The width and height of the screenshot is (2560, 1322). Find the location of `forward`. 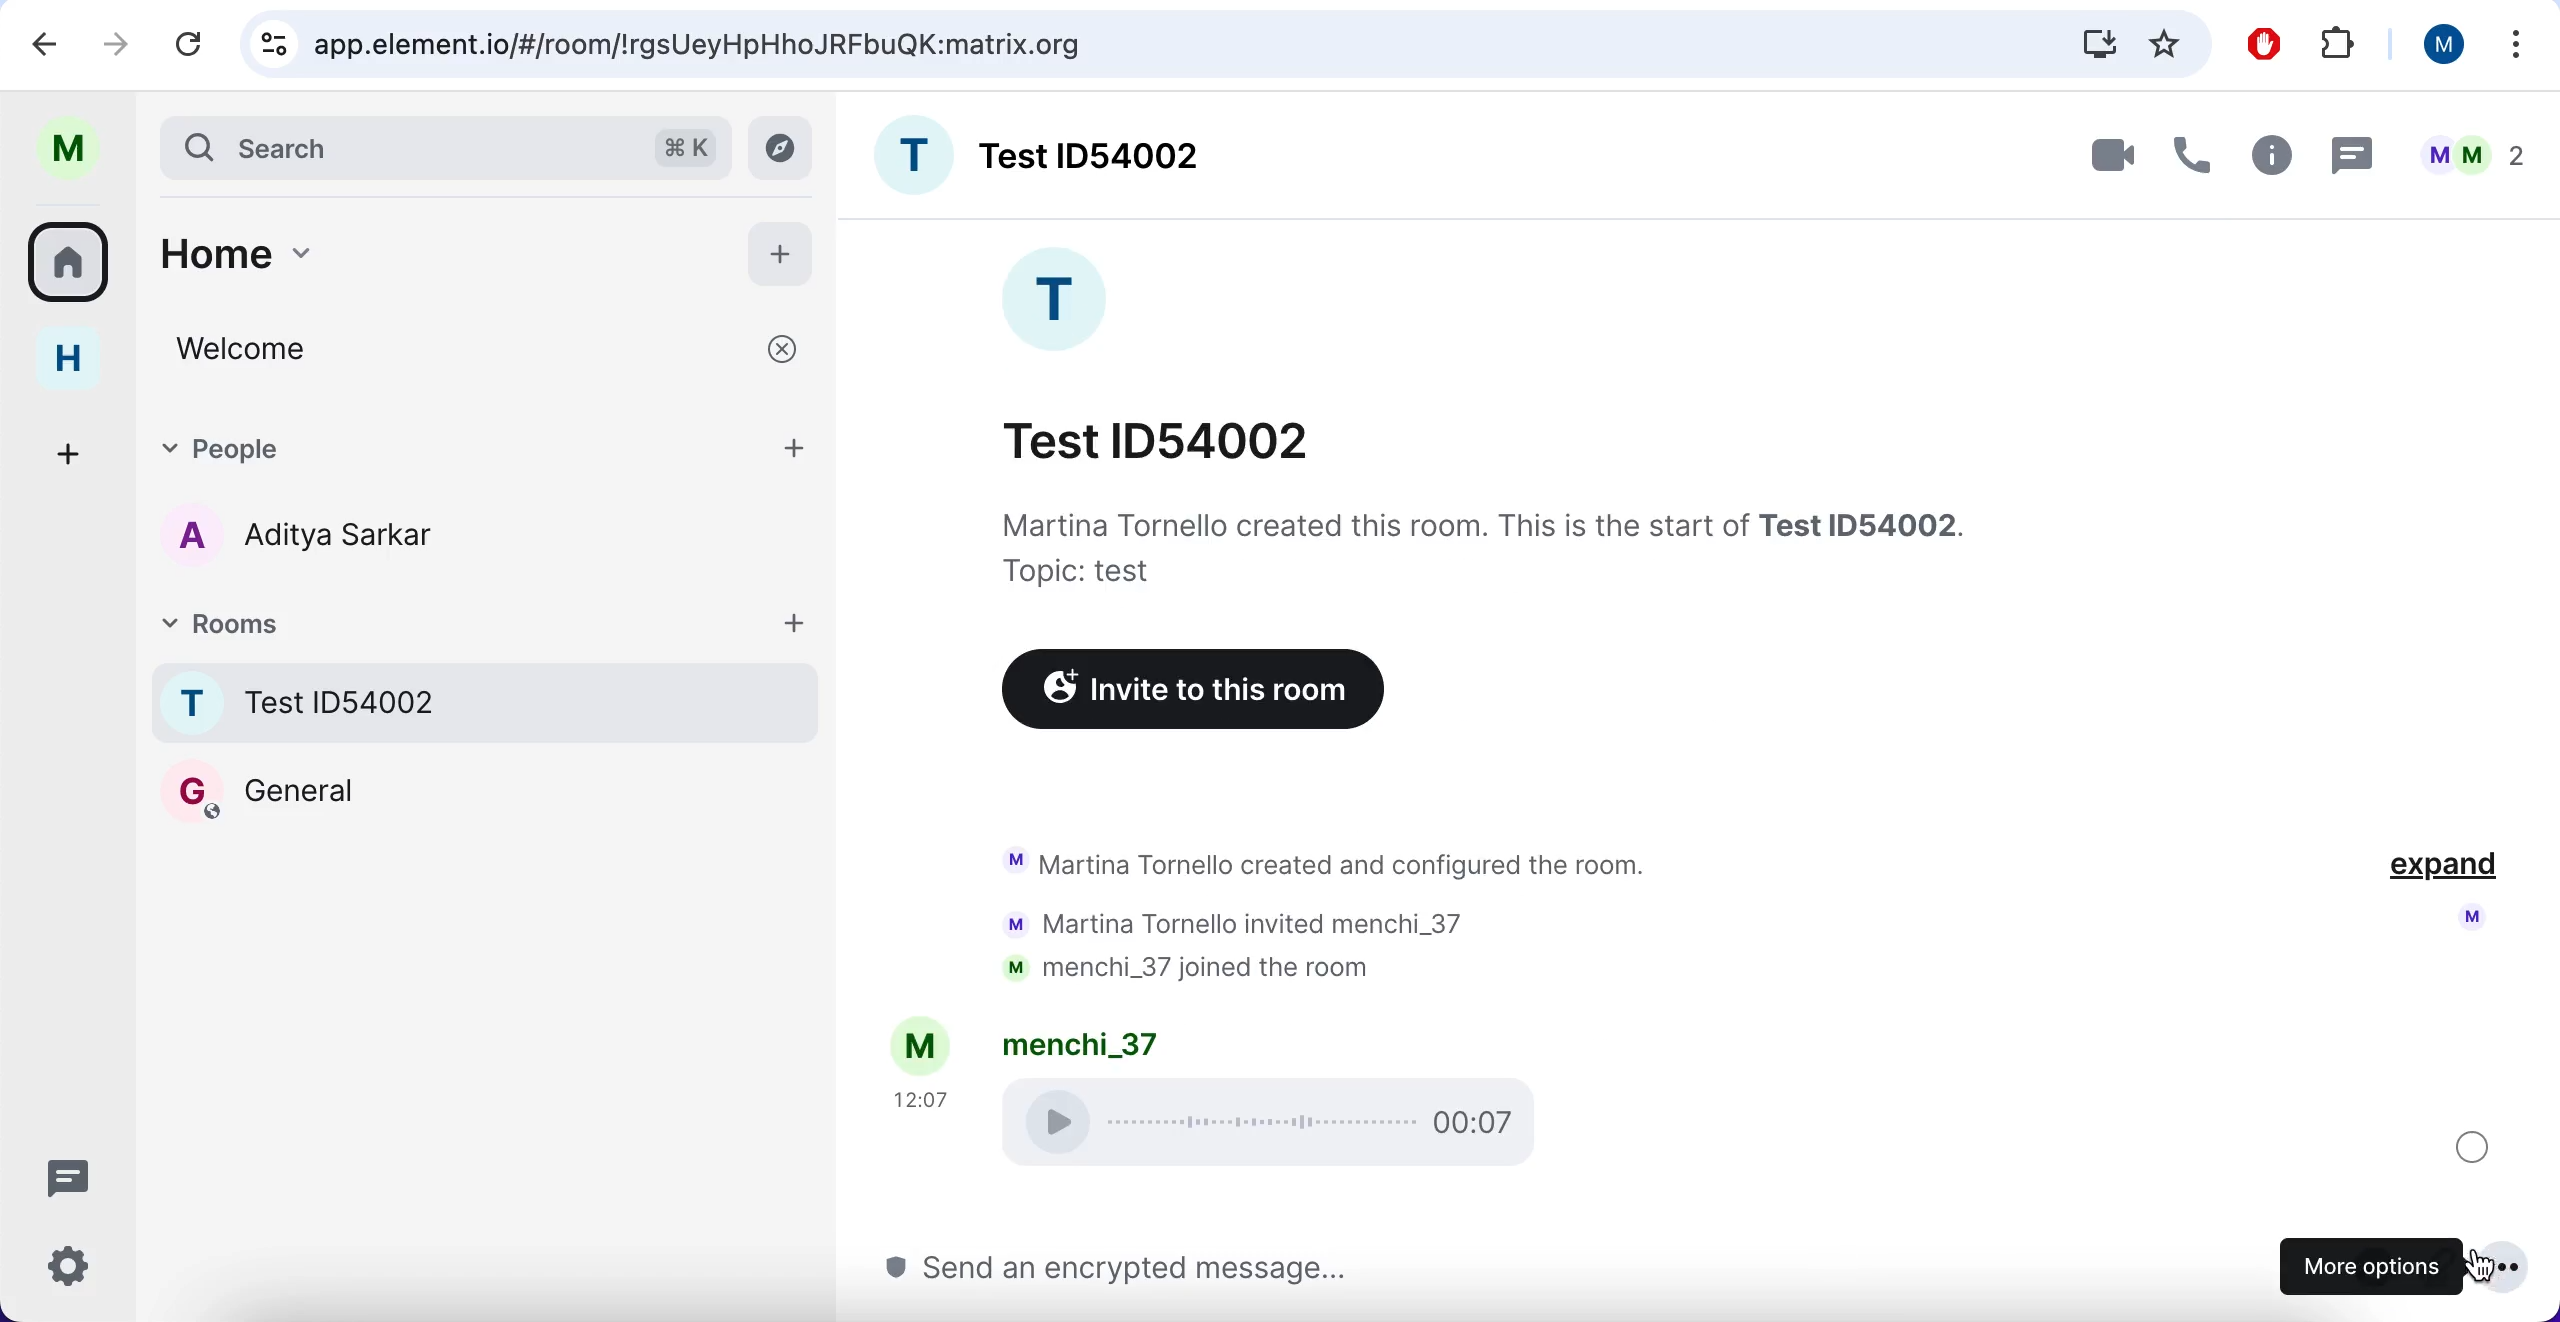

forward is located at coordinates (117, 40).